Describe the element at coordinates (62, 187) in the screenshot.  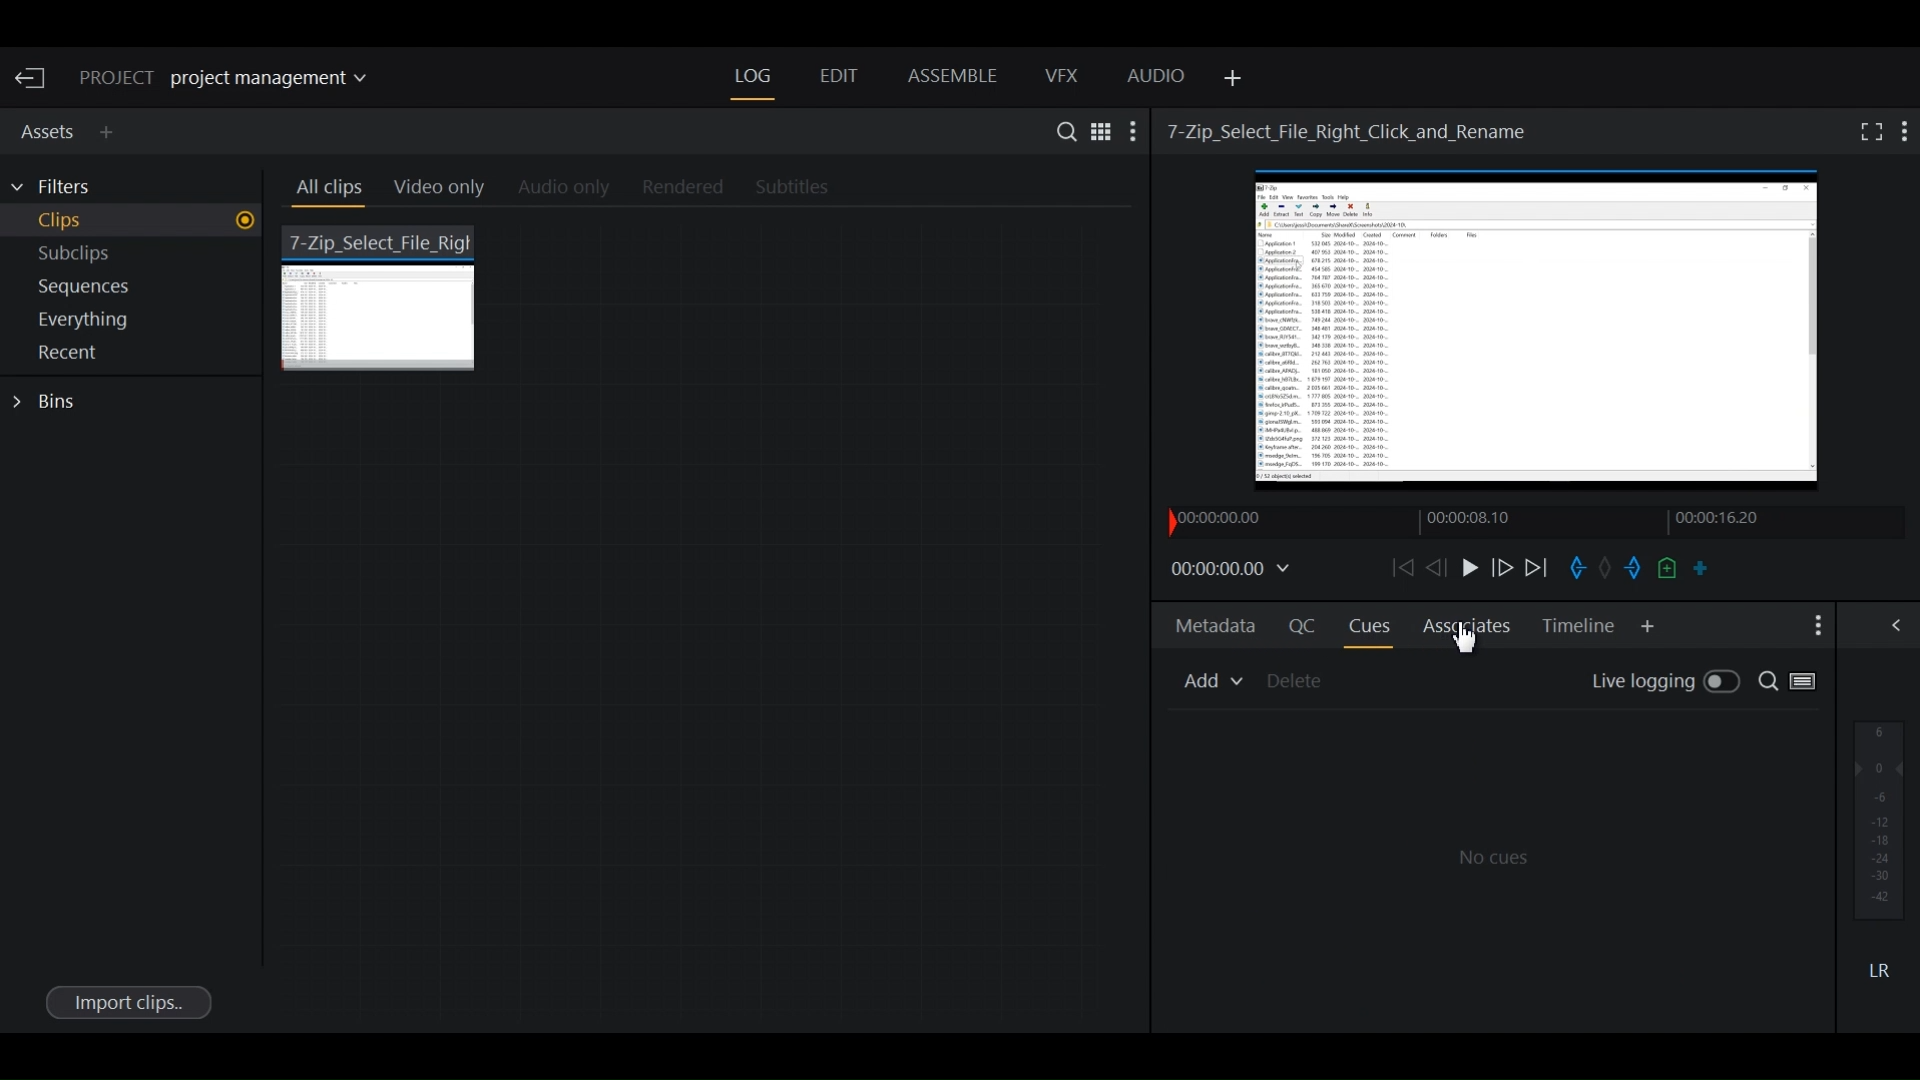
I see `Filters` at that location.